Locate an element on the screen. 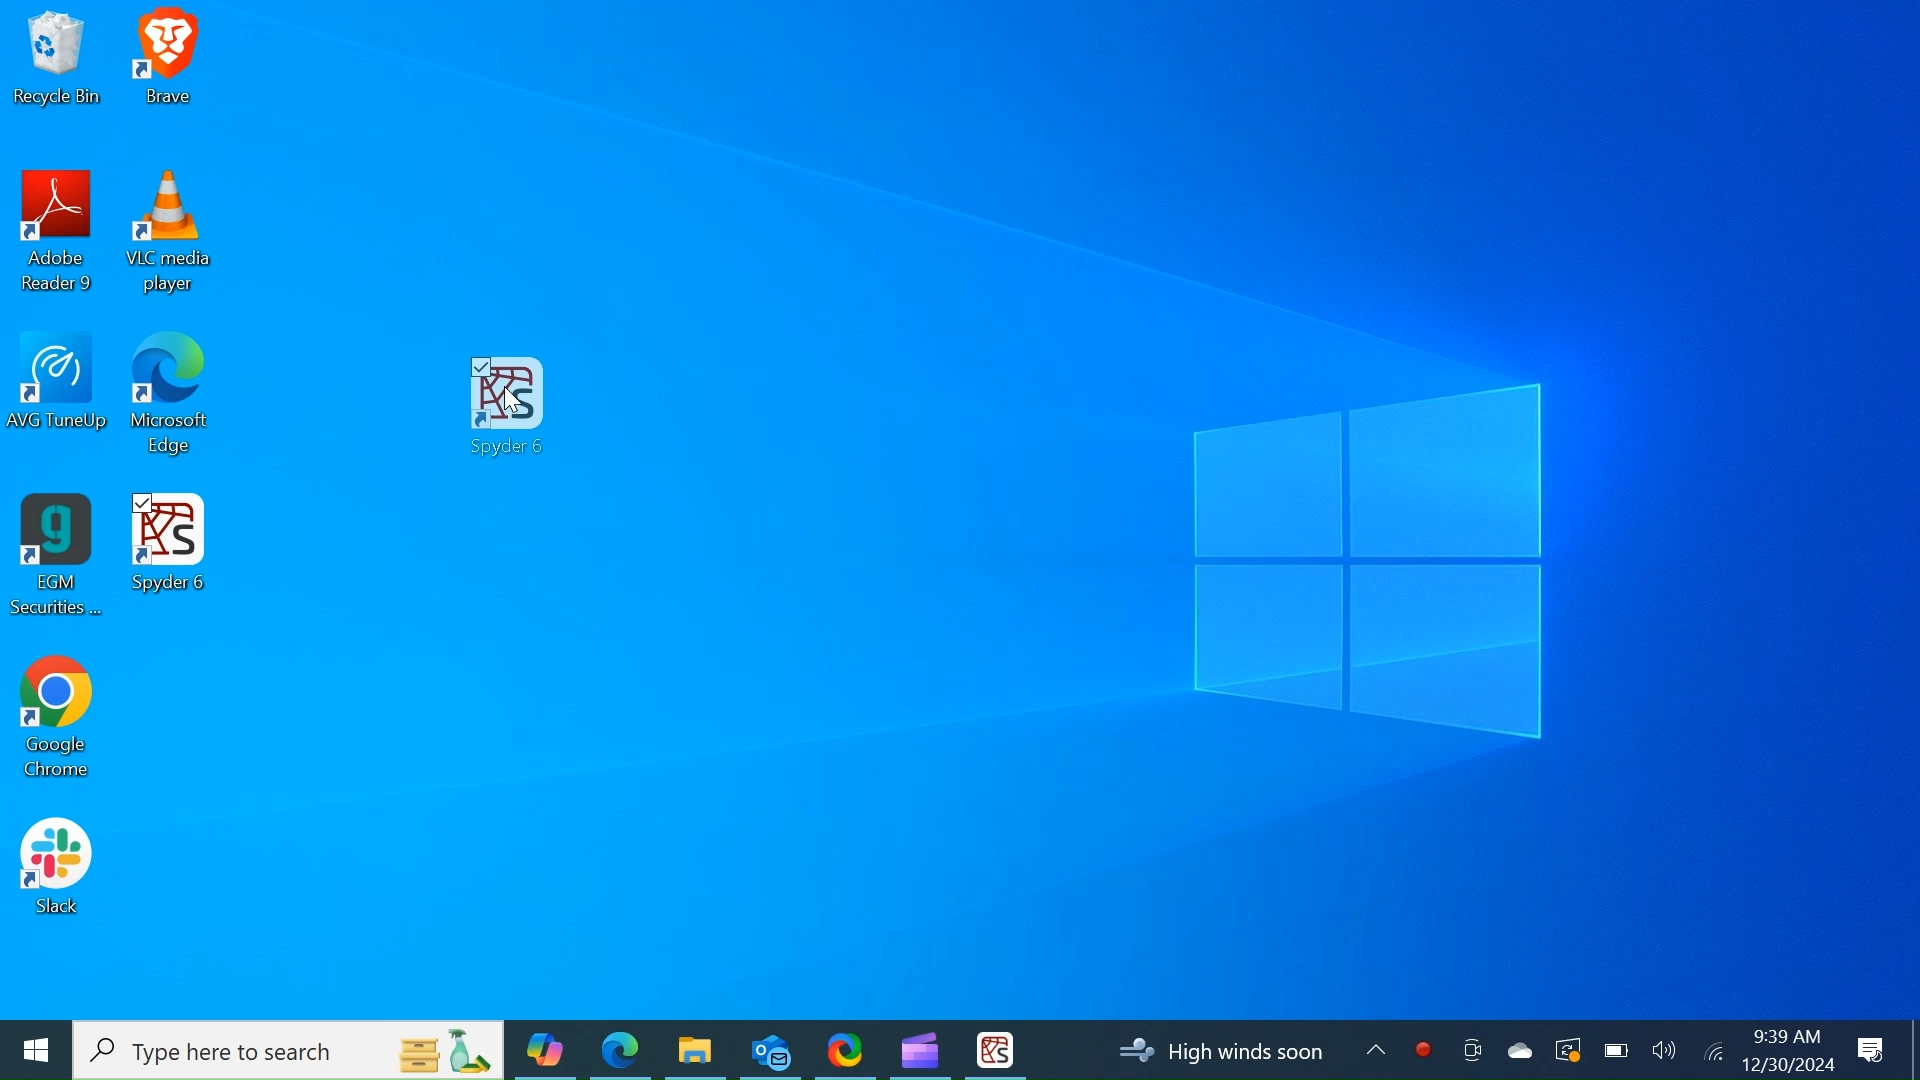 This screenshot has height=1080, width=1920. ShareX Desktop Icon is located at coordinates (844, 1048).